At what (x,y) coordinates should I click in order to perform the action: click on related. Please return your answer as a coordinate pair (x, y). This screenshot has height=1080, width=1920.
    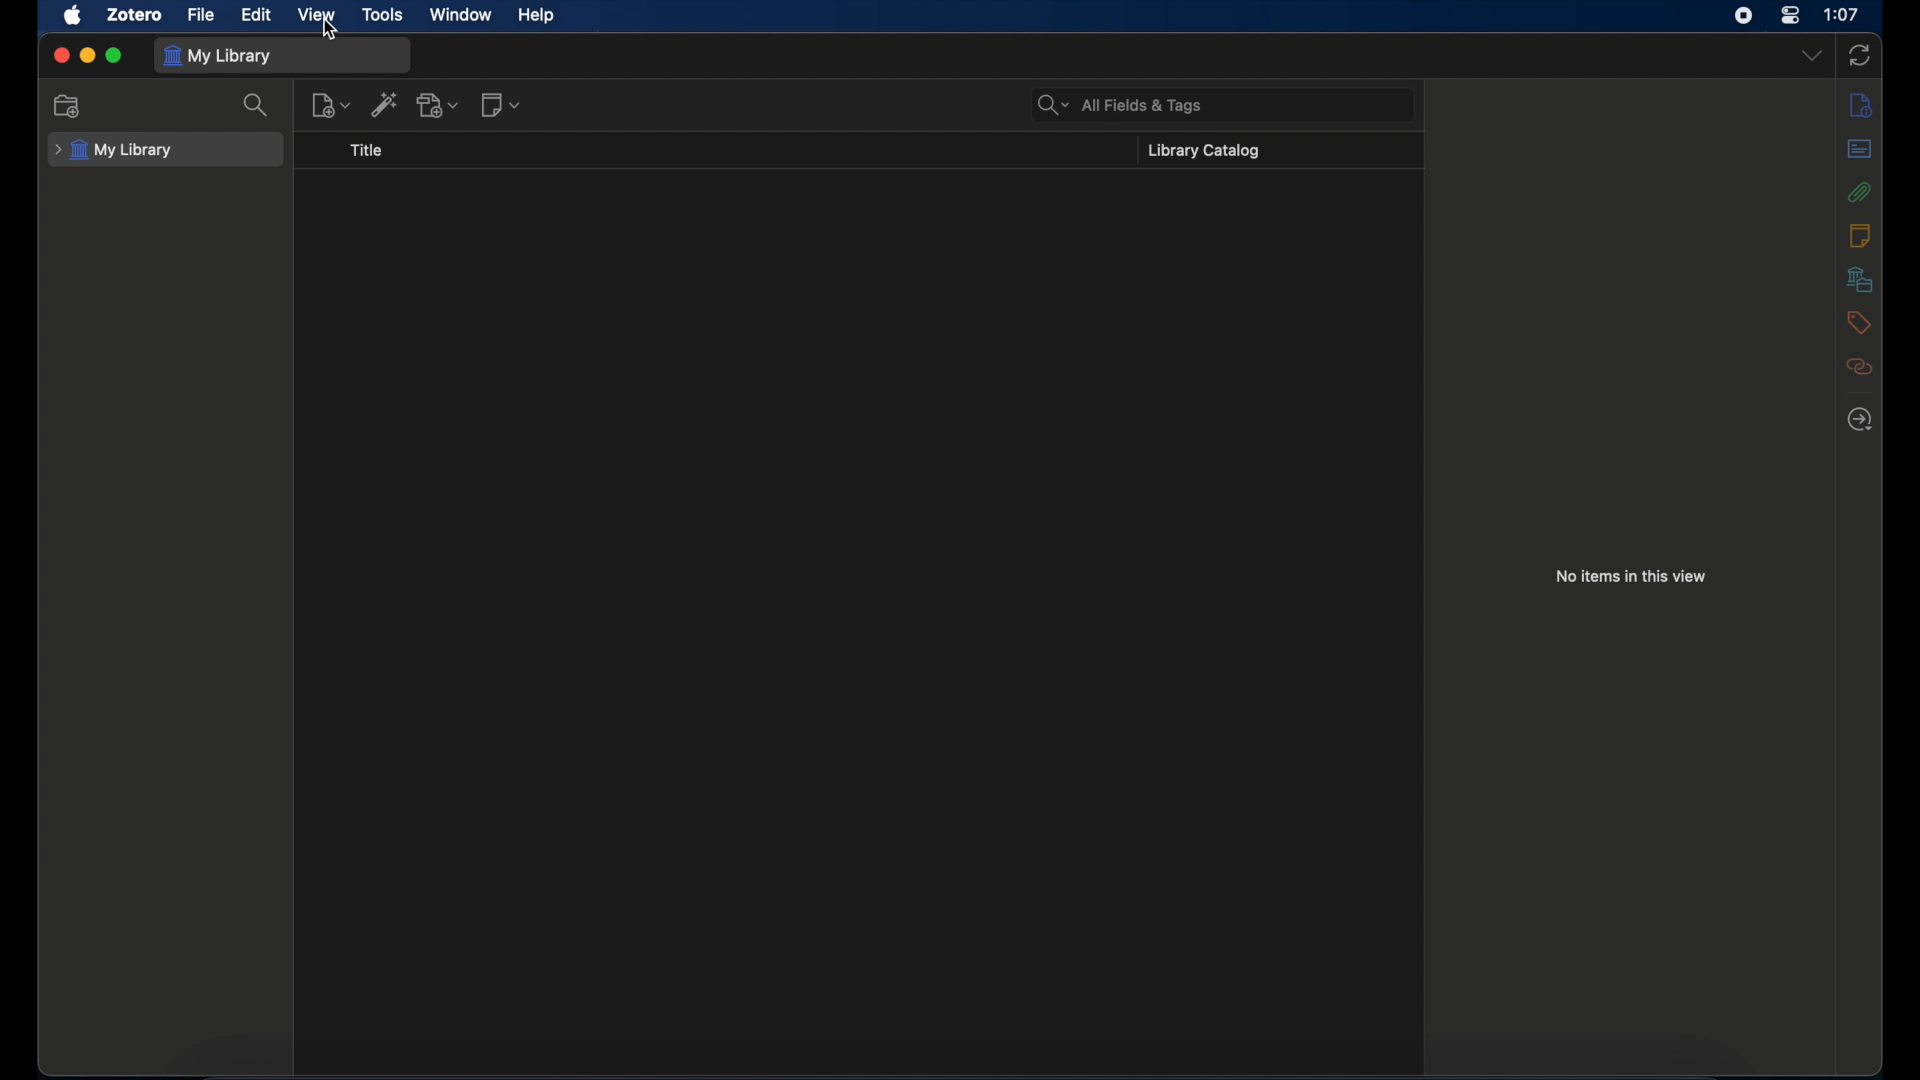
    Looking at the image, I should click on (1860, 366).